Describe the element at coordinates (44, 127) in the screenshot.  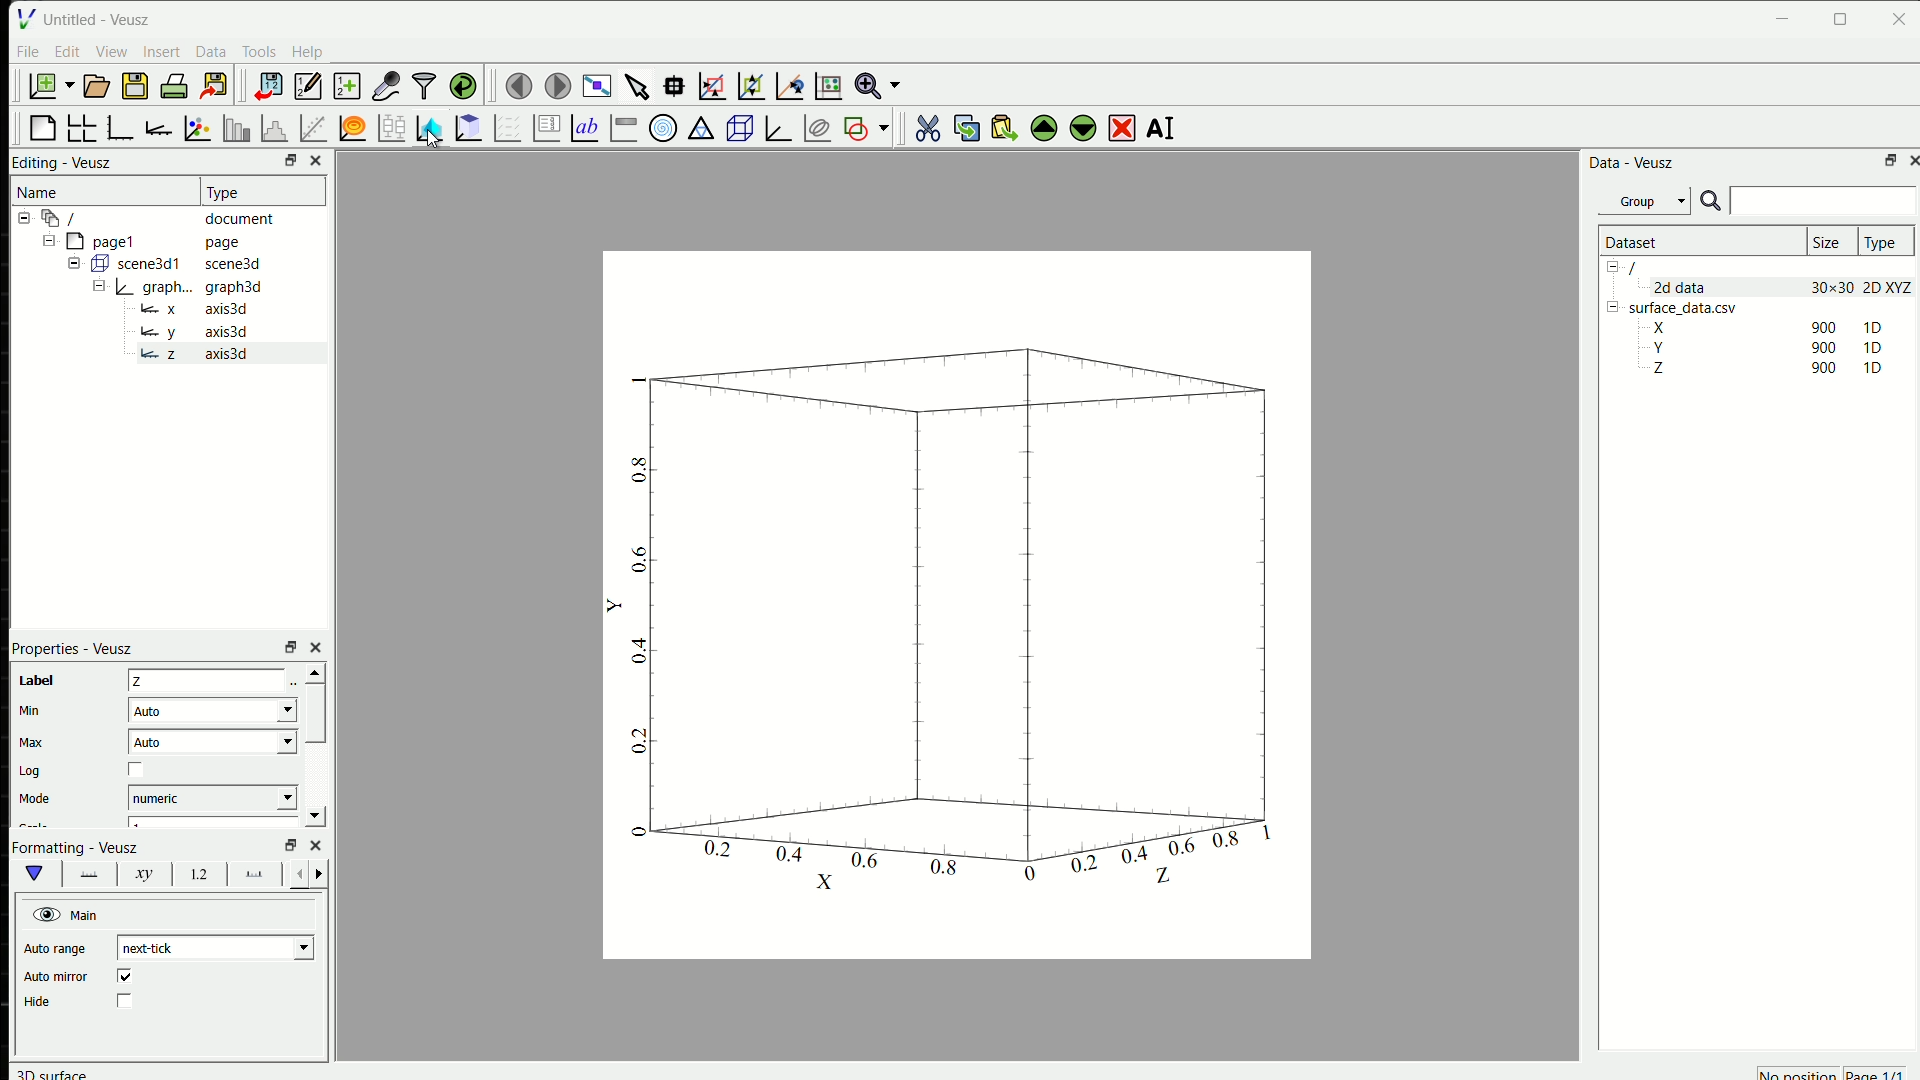
I see `blank page` at that location.